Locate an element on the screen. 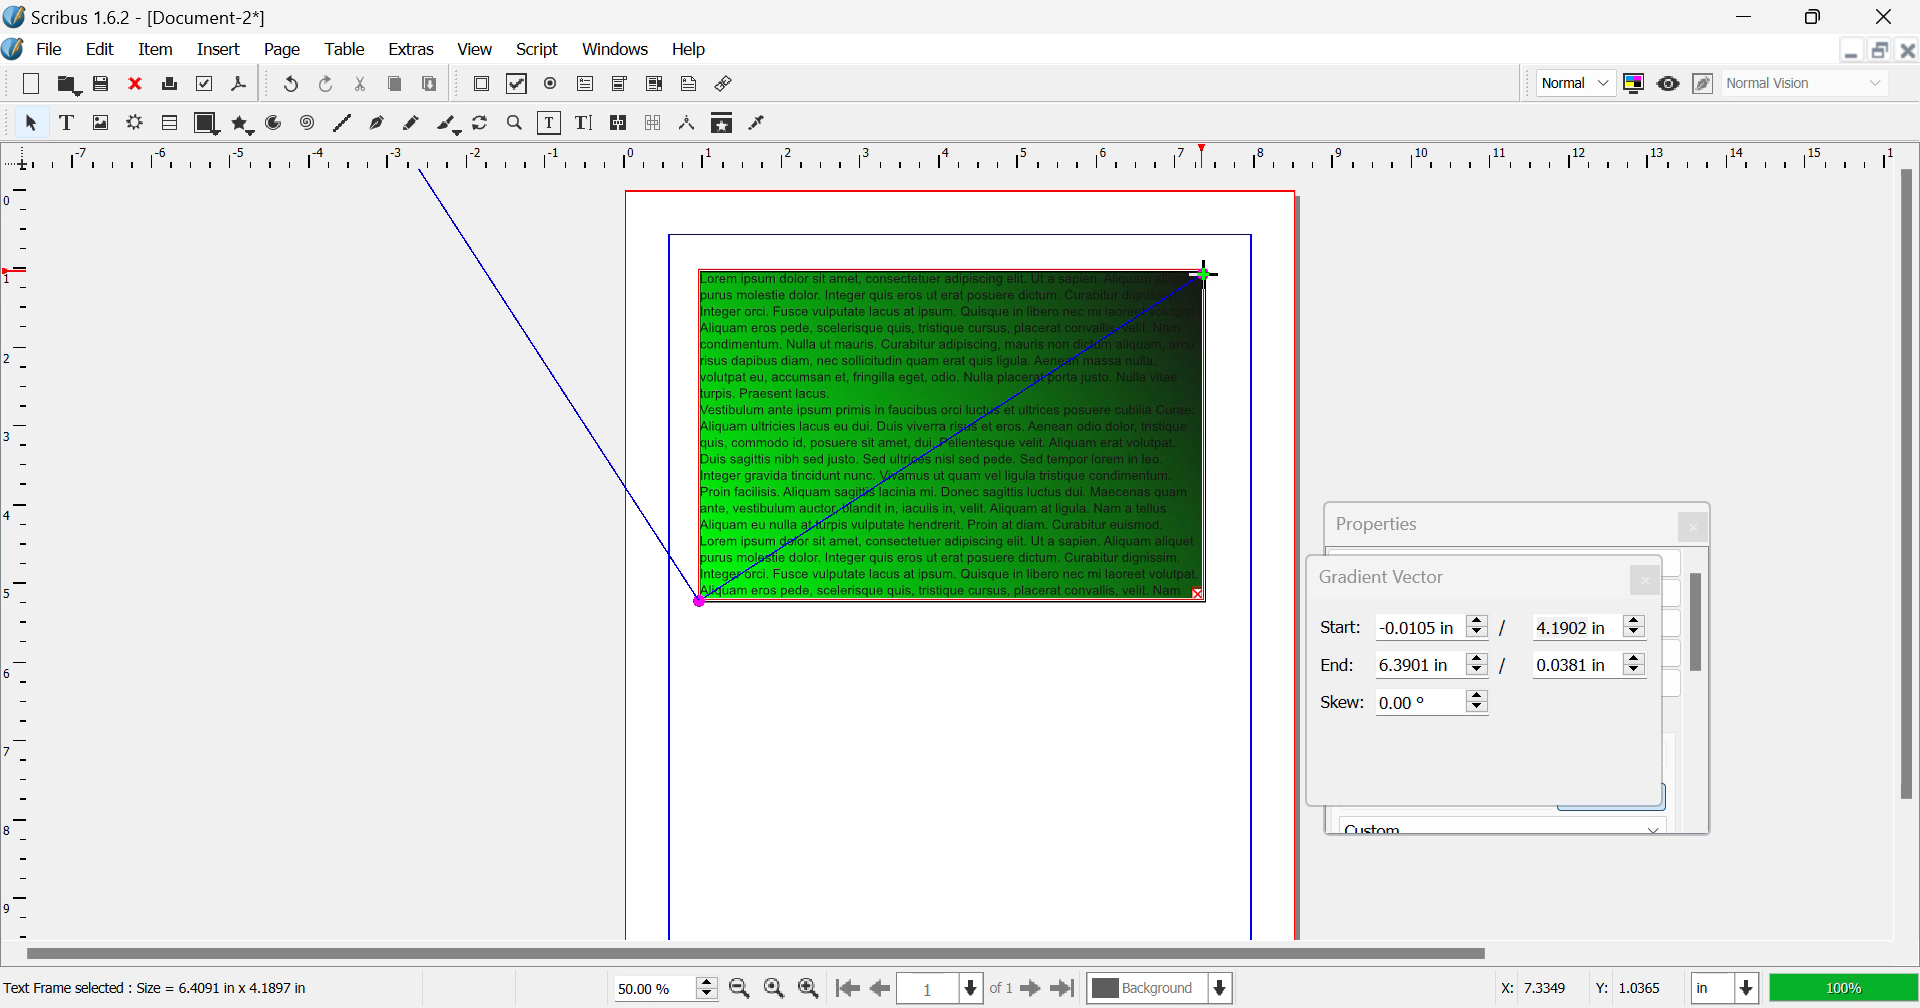 This screenshot has height=1008, width=1920. View is located at coordinates (474, 50).